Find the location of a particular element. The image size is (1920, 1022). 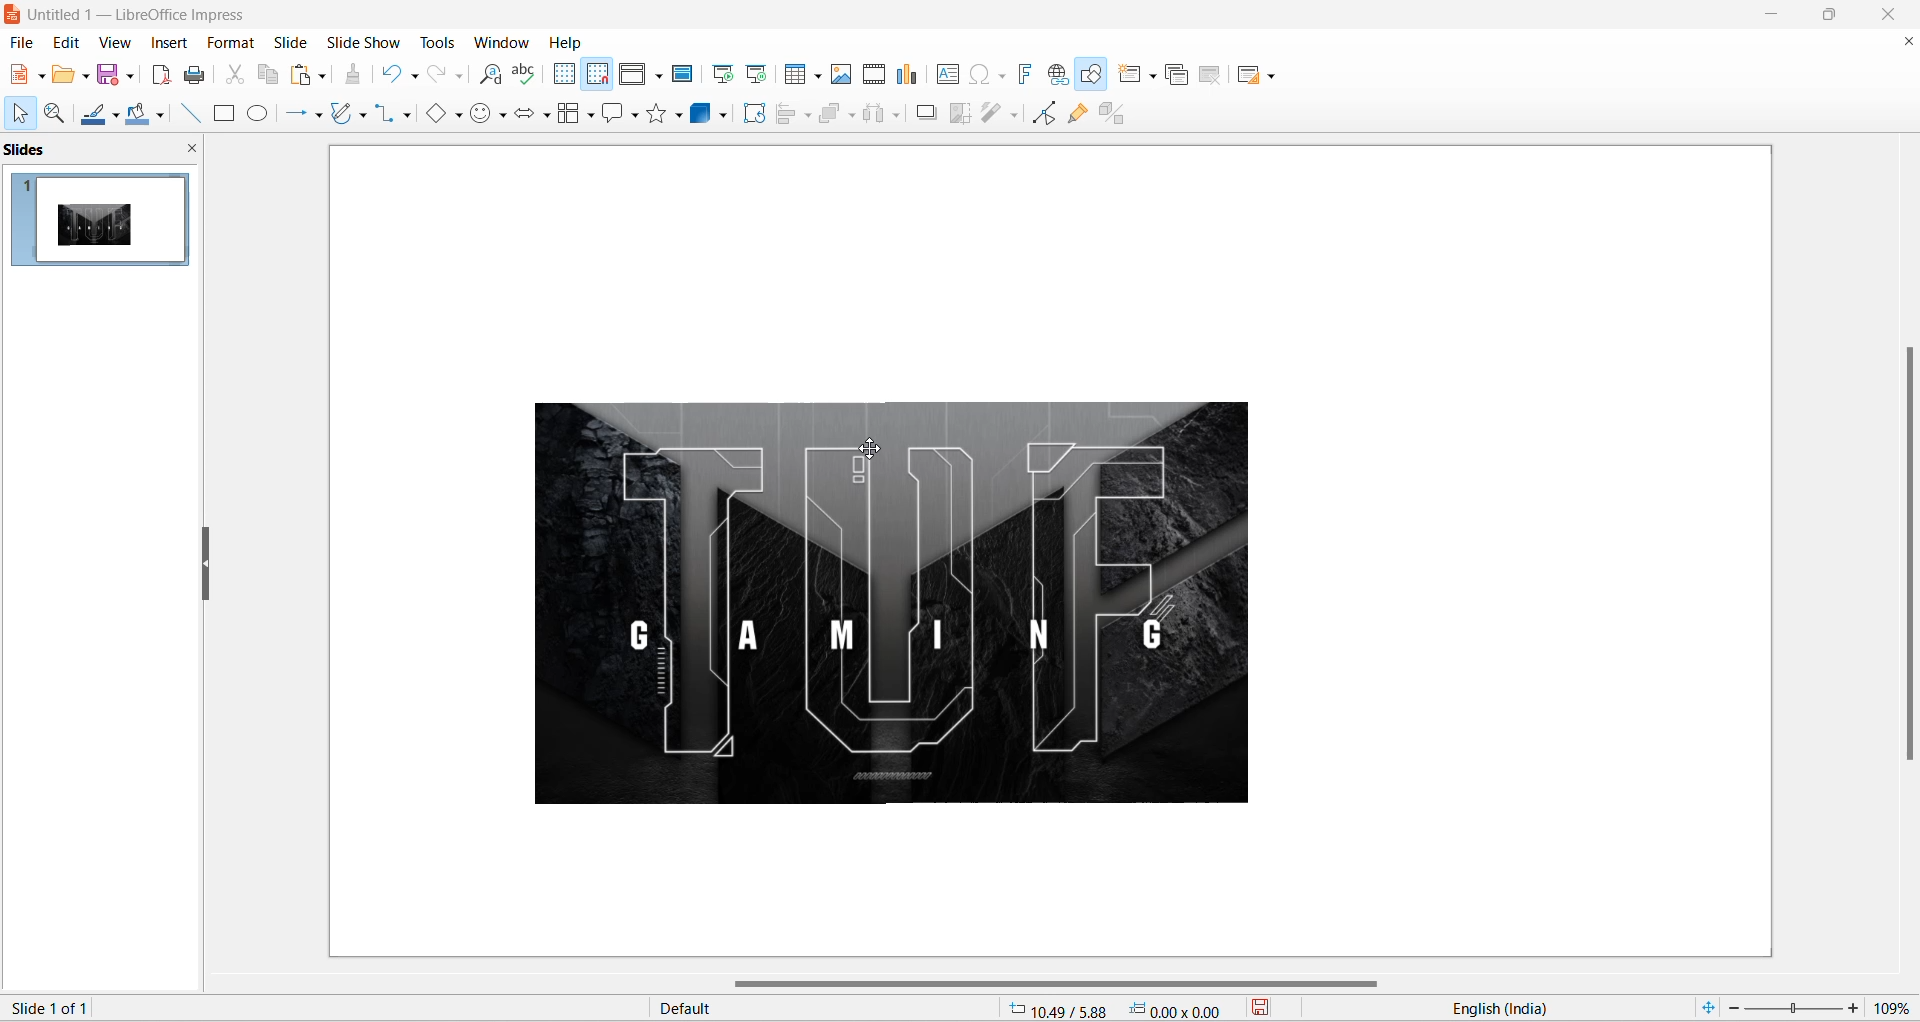

align is located at coordinates (788, 114).